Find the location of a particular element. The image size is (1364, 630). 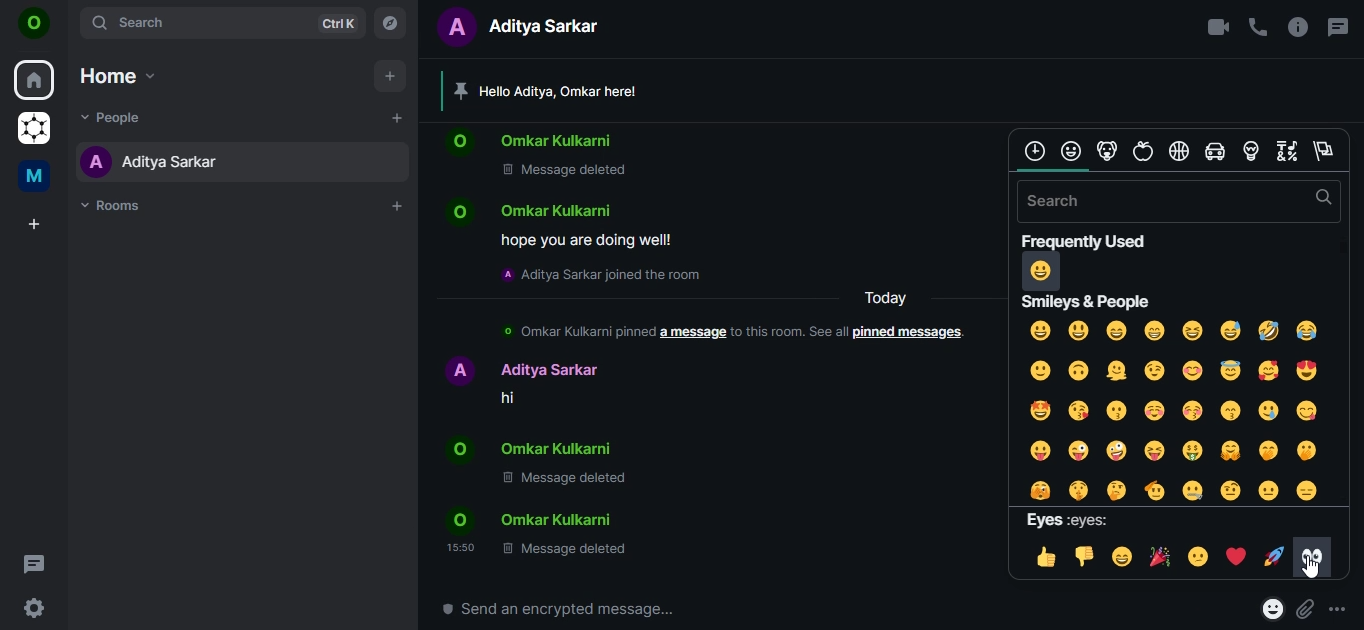

text is located at coordinates (1087, 238).